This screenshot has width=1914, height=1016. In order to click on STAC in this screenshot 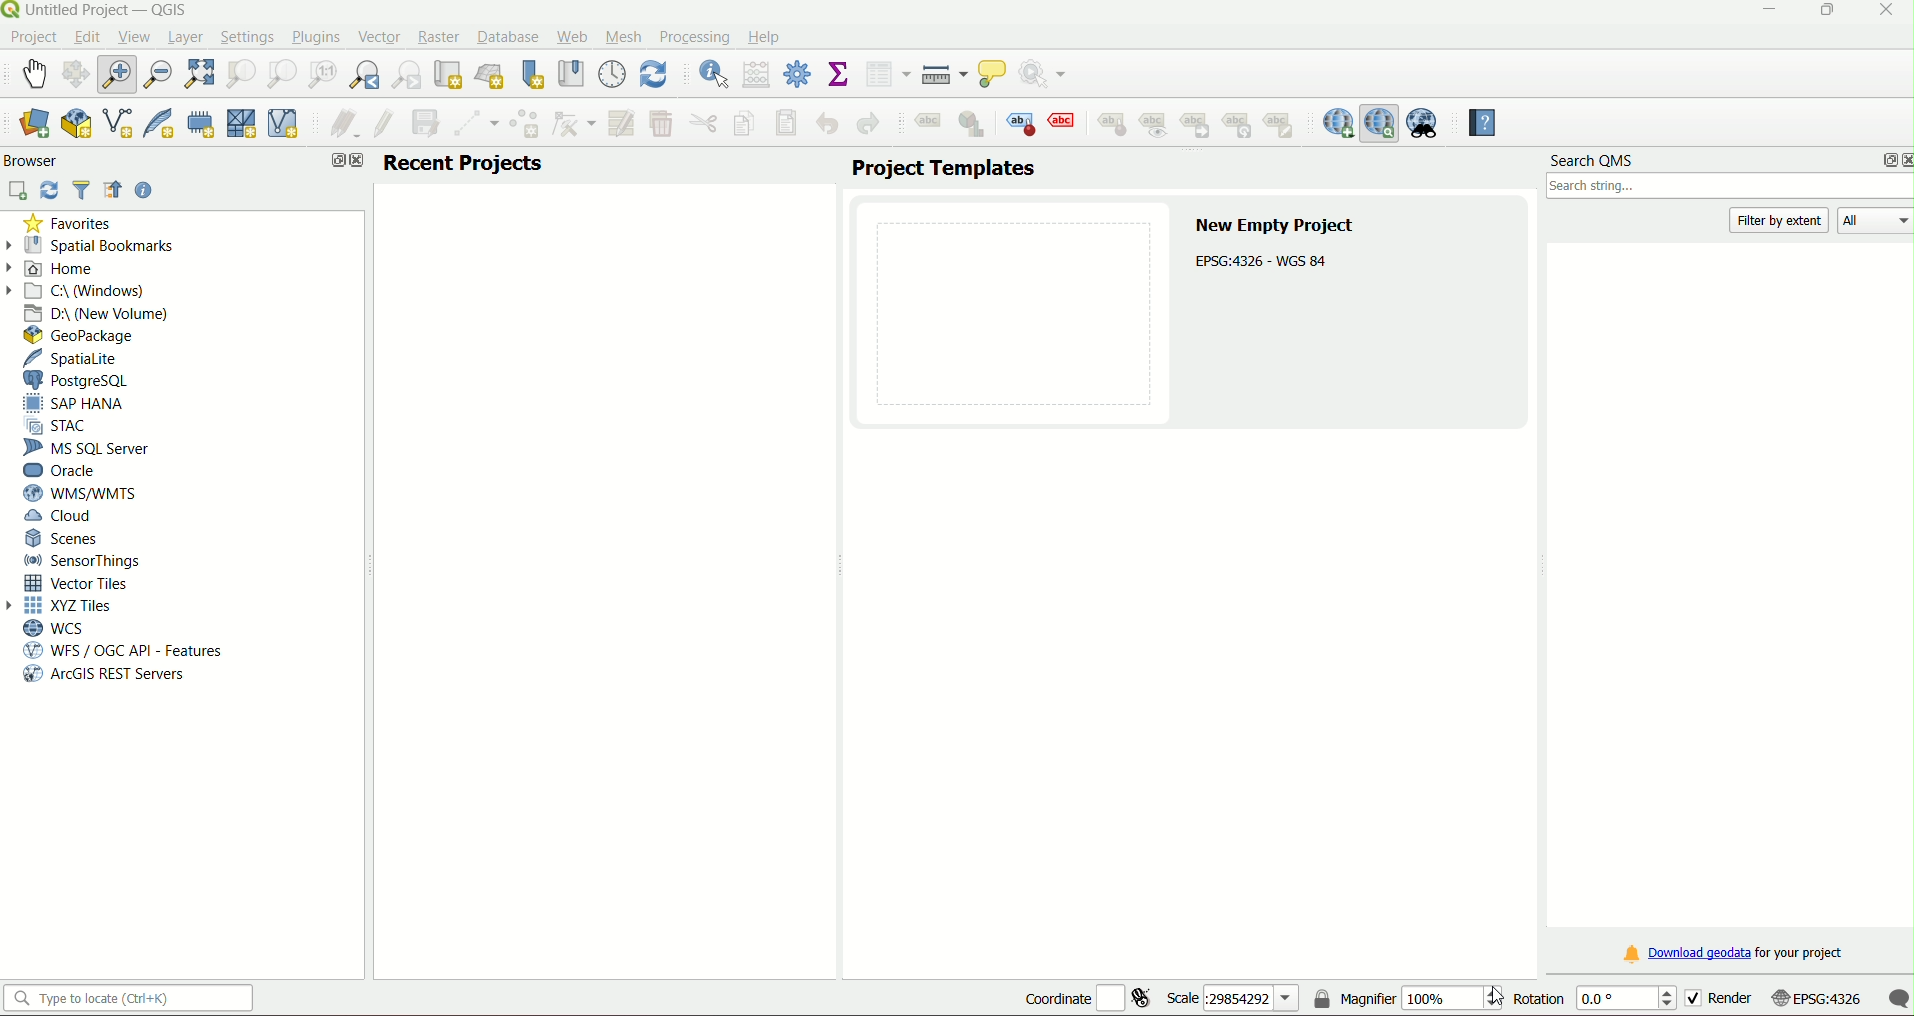, I will do `click(63, 427)`.